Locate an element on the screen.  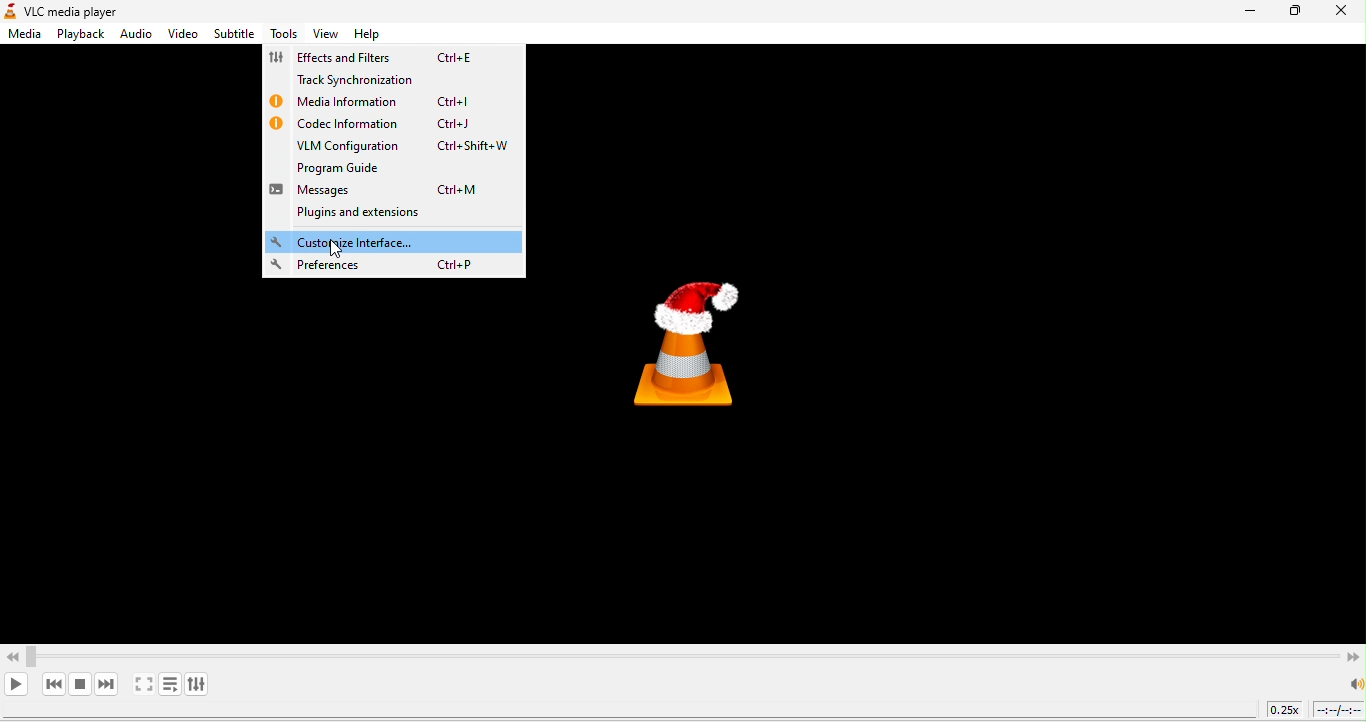
toggle playlist is located at coordinates (171, 684).